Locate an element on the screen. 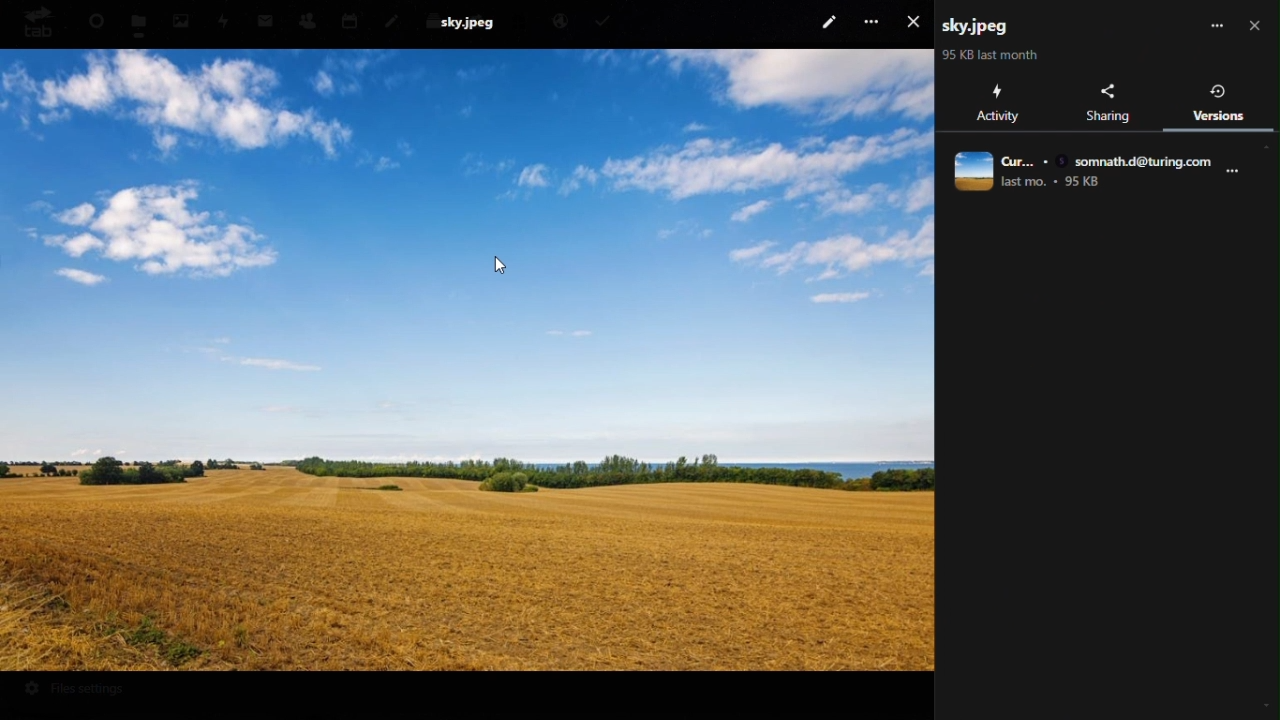 This screenshot has width=1280, height=720. mail is located at coordinates (266, 20).